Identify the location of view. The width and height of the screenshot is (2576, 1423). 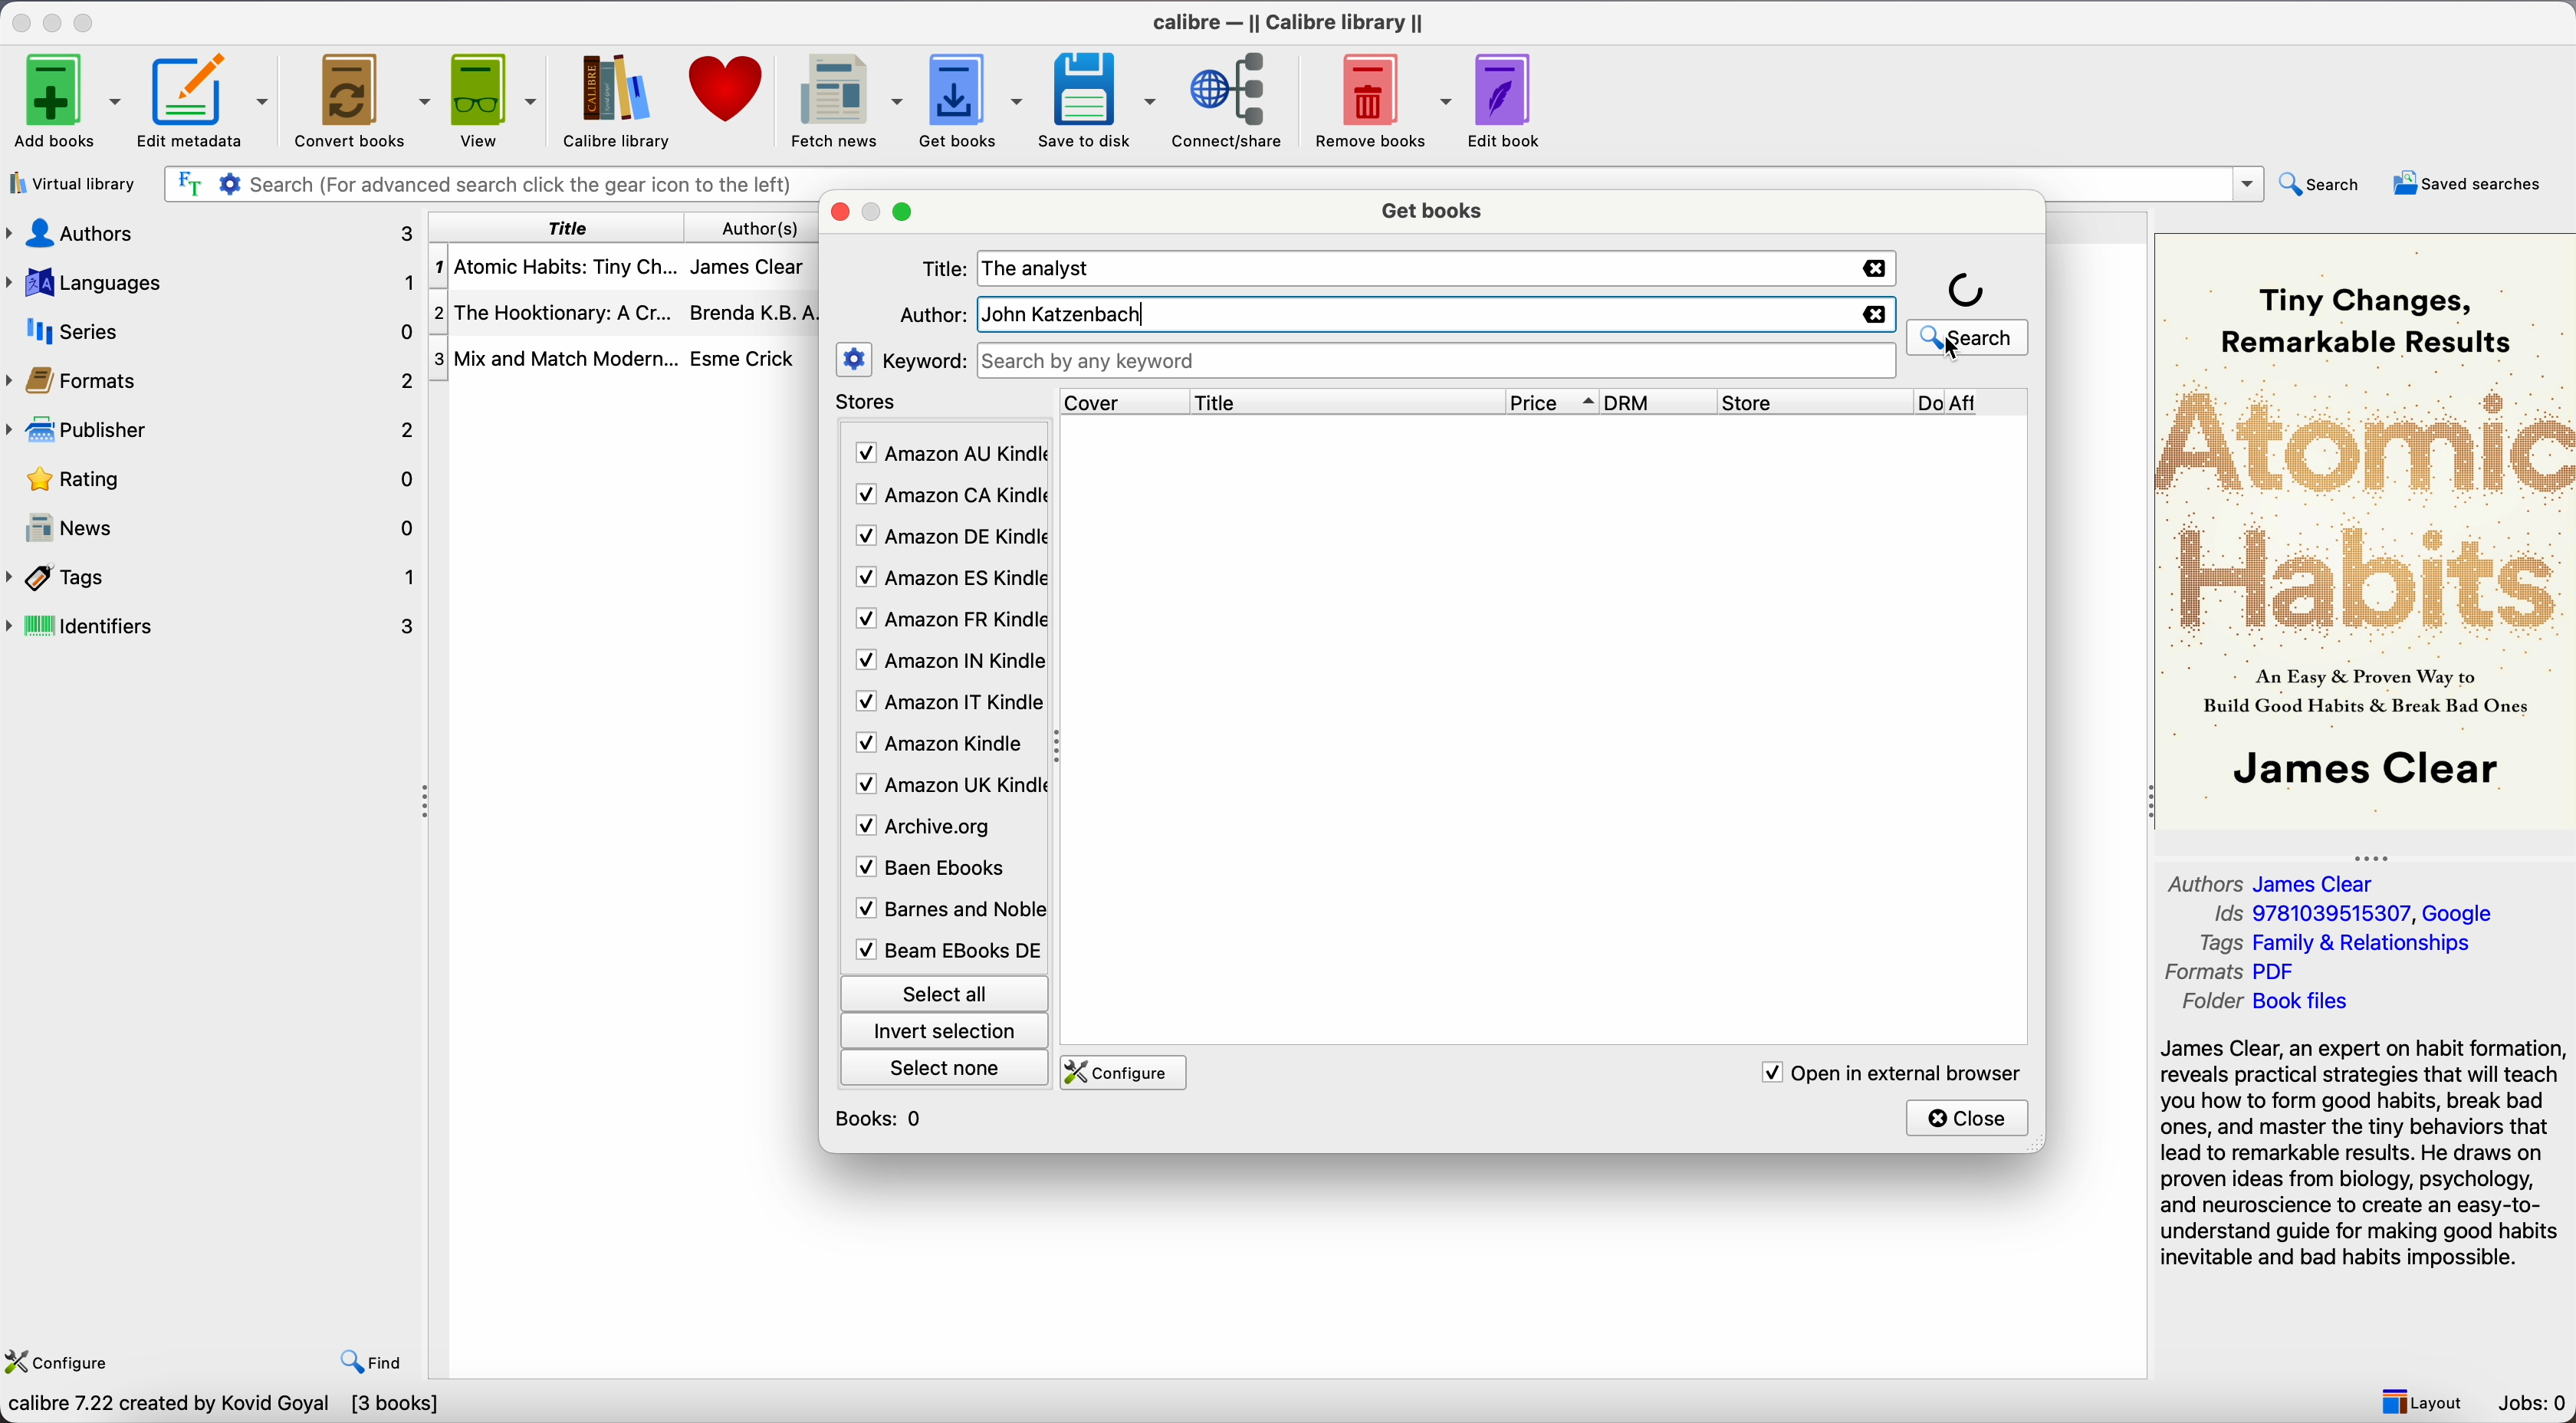
(492, 100).